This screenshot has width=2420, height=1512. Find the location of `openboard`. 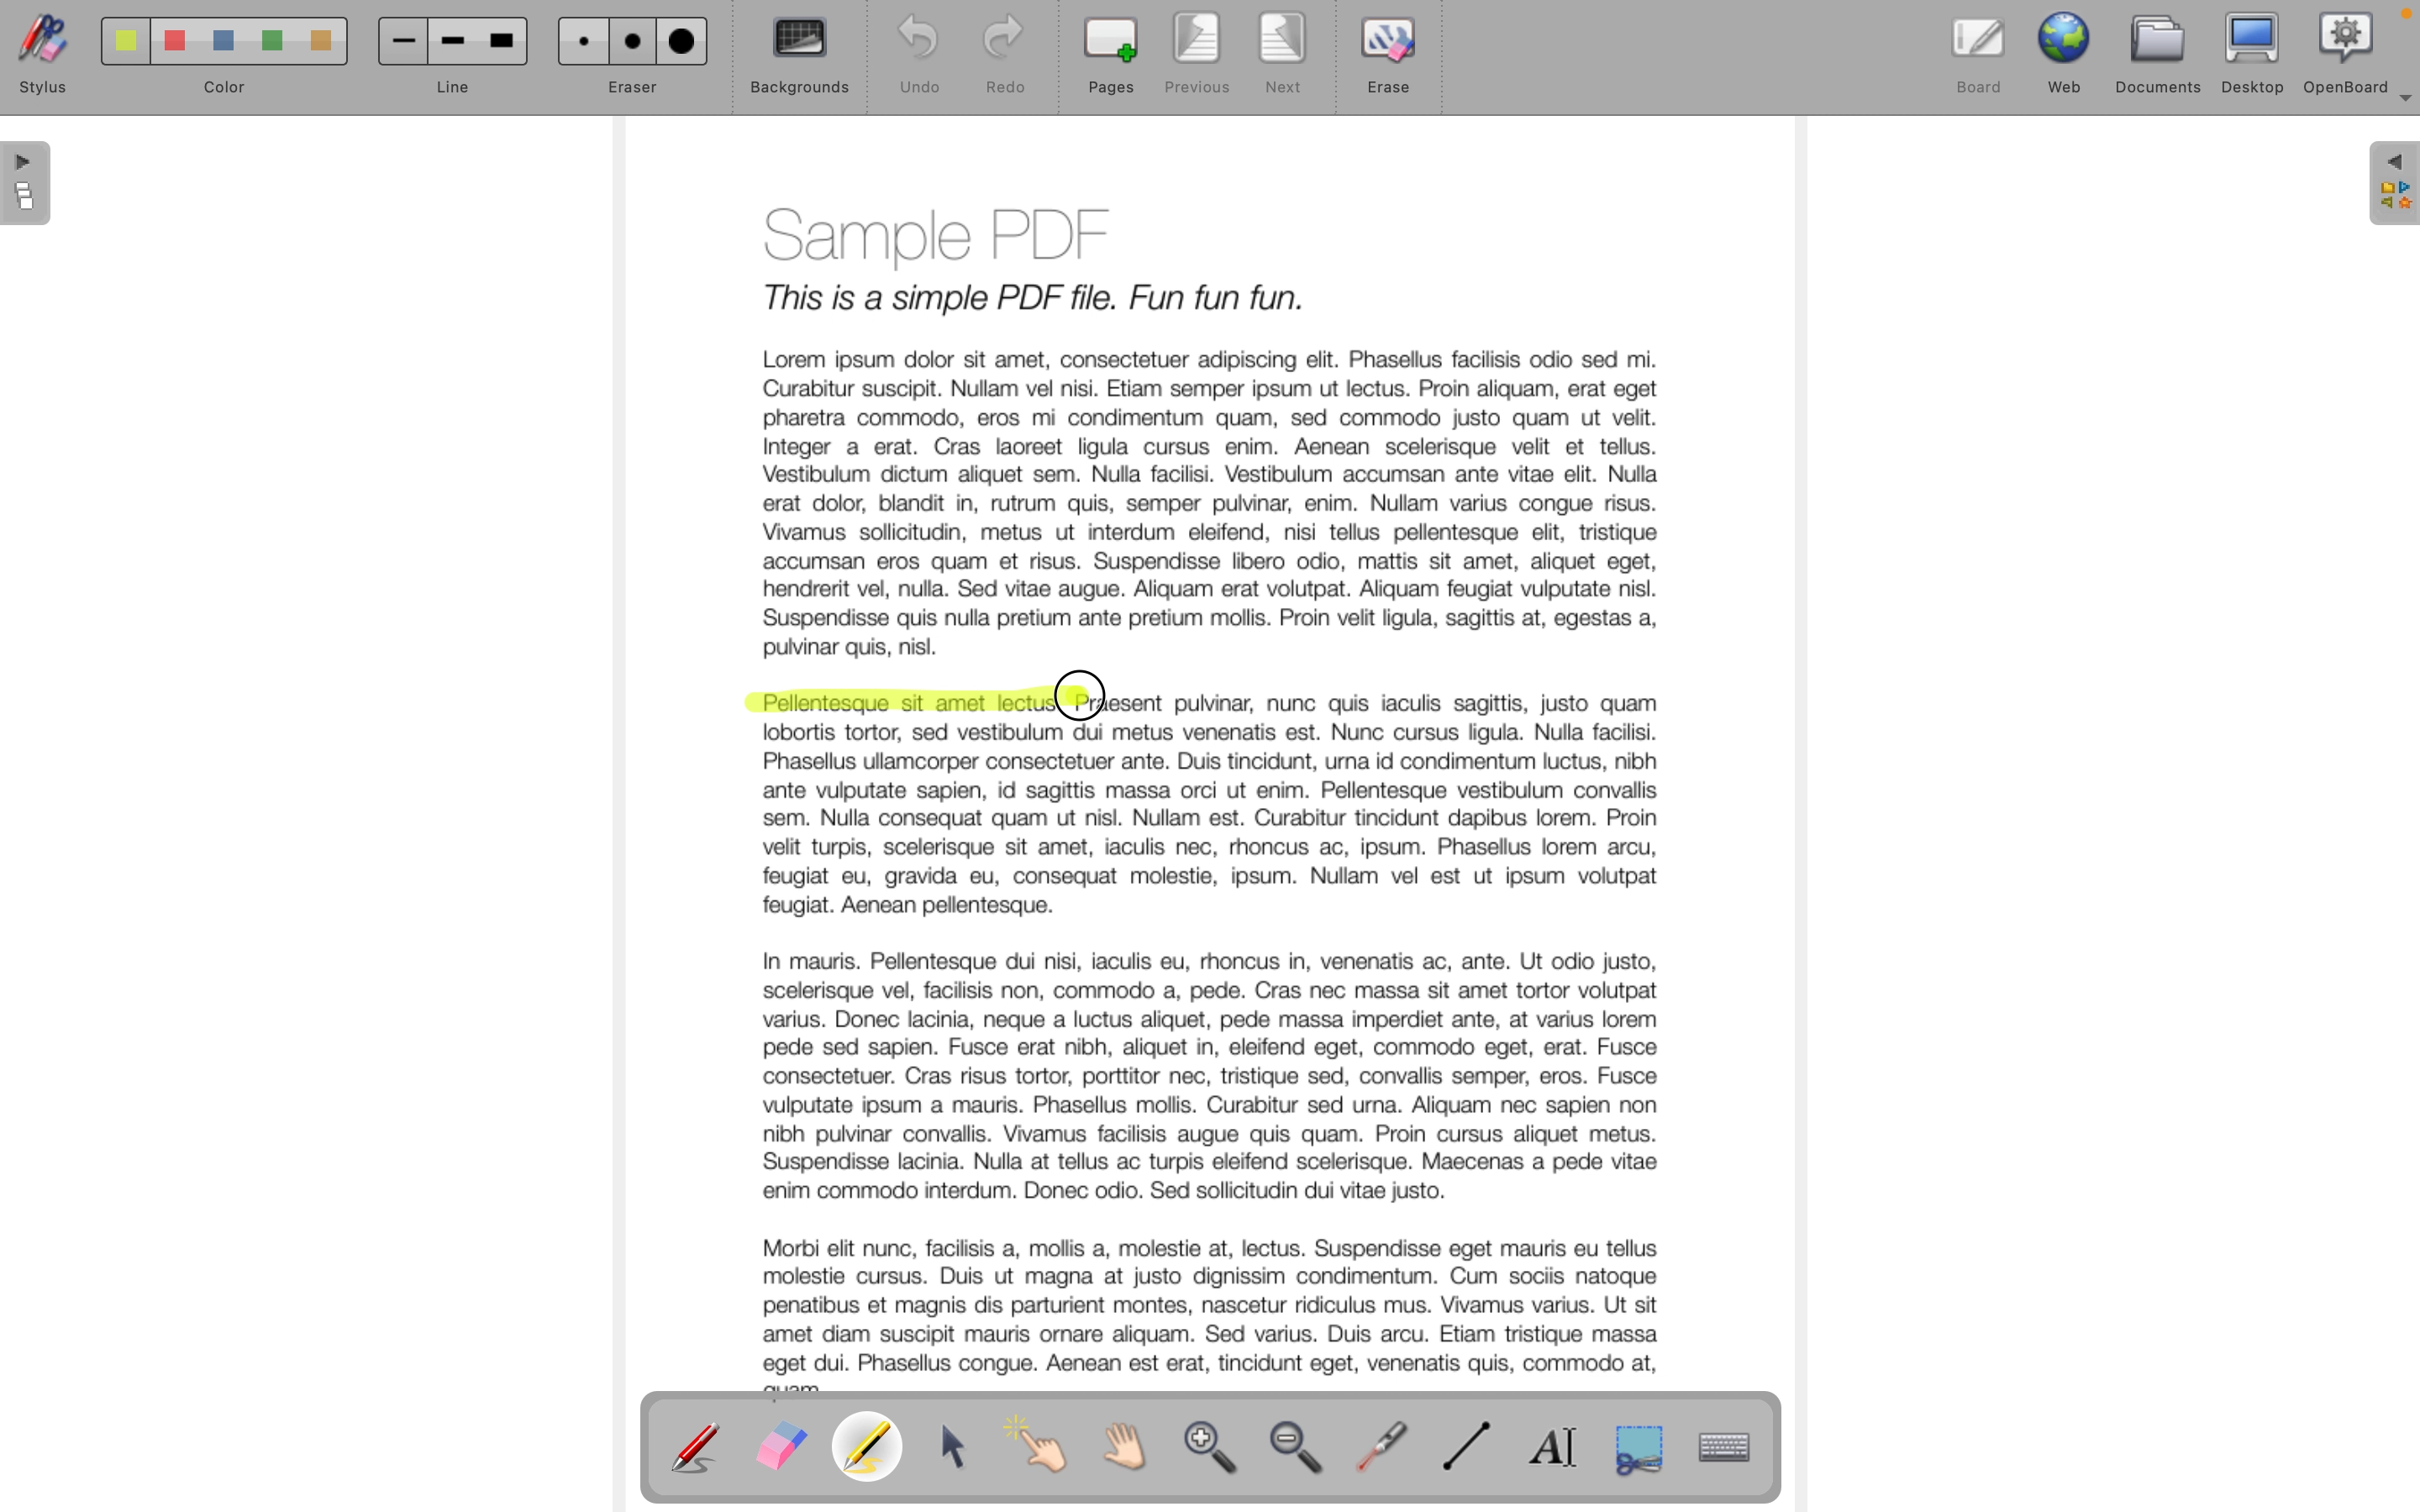

openboard is located at coordinates (2347, 50).